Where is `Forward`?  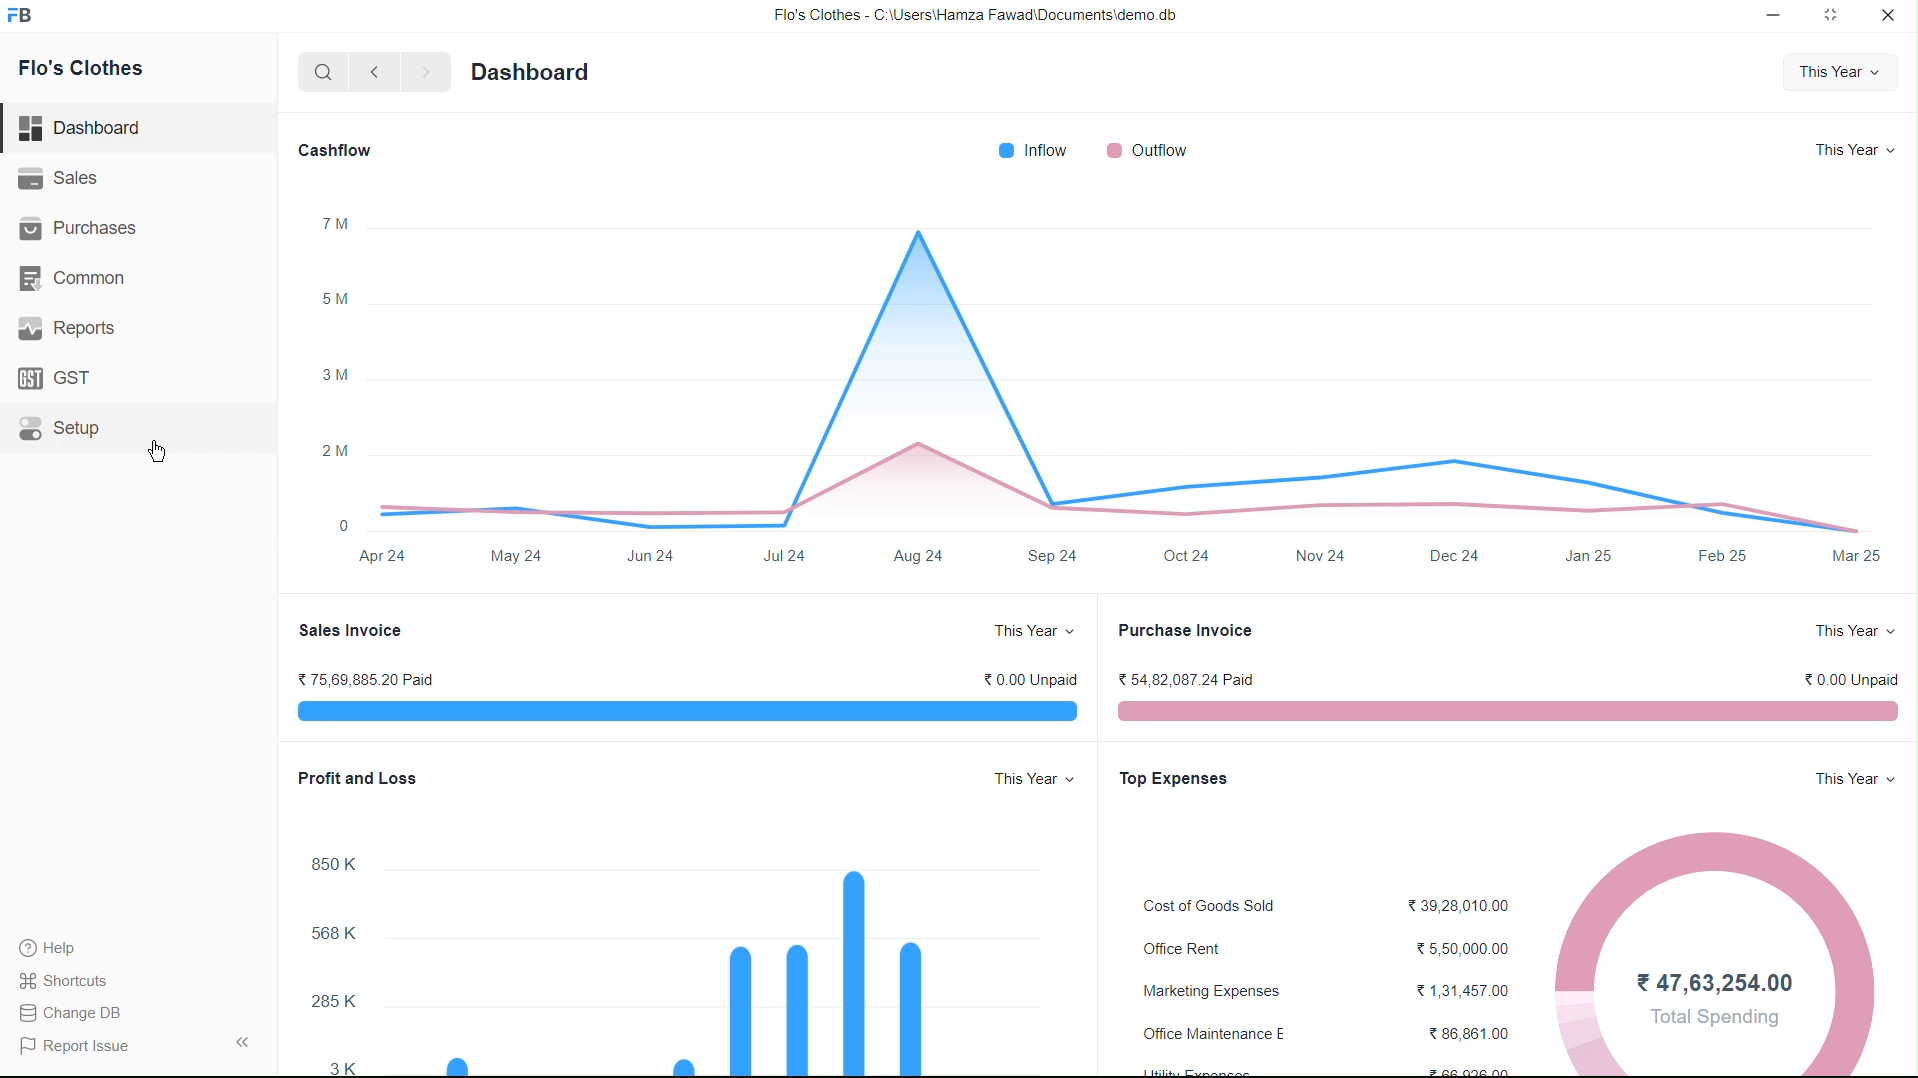 Forward is located at coordinates (425, 73).